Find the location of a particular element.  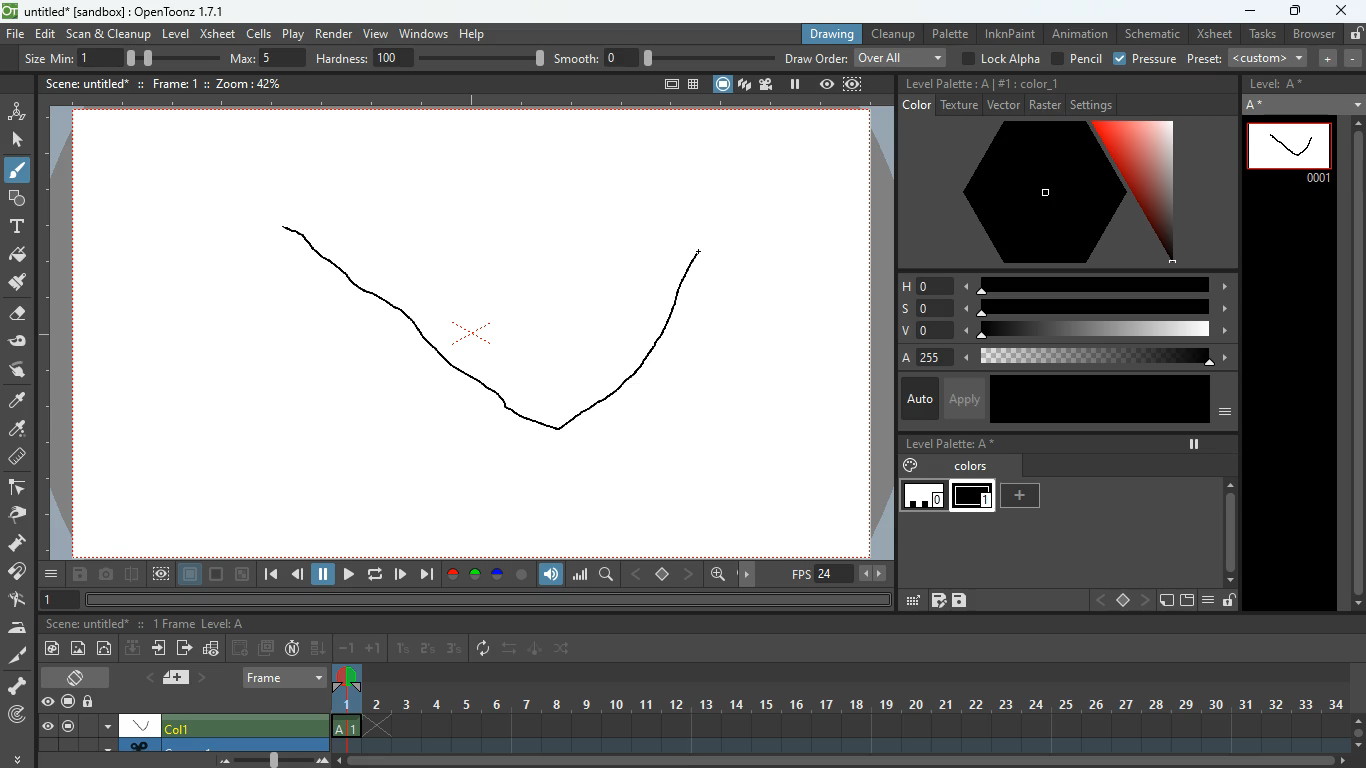

help is located at coordinates (475, 31).